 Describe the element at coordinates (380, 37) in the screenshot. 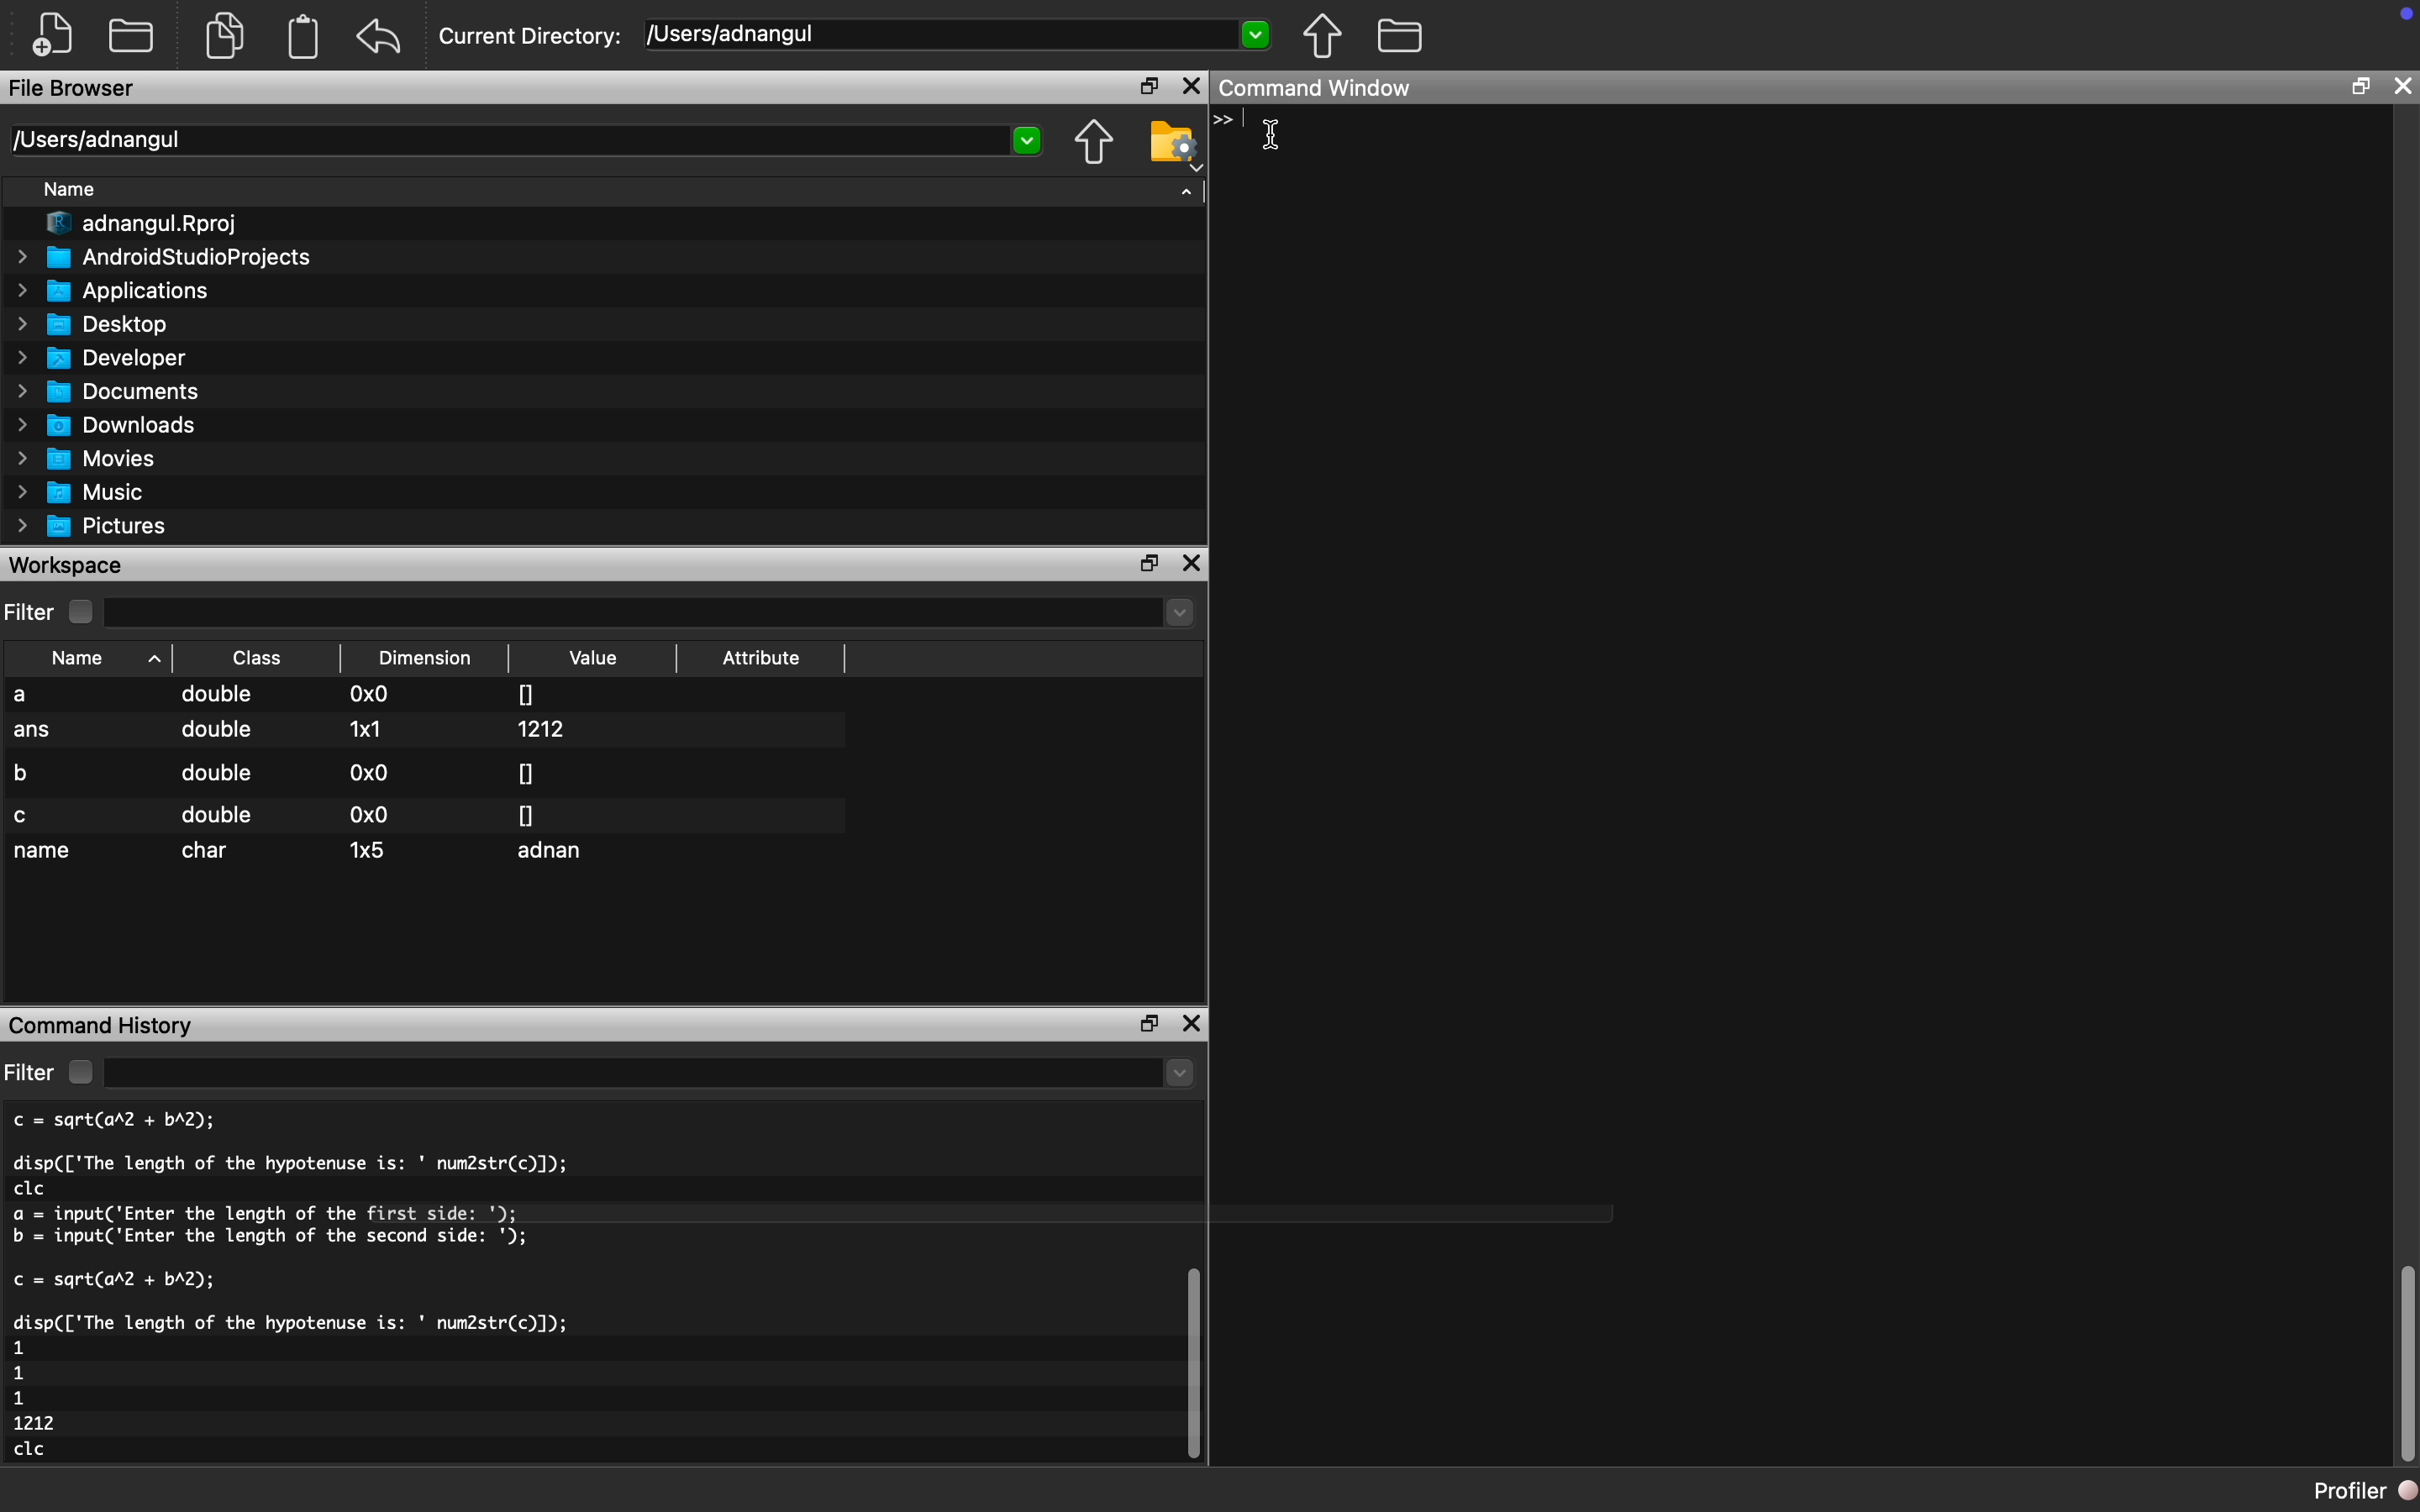

I see `undo` at that location.